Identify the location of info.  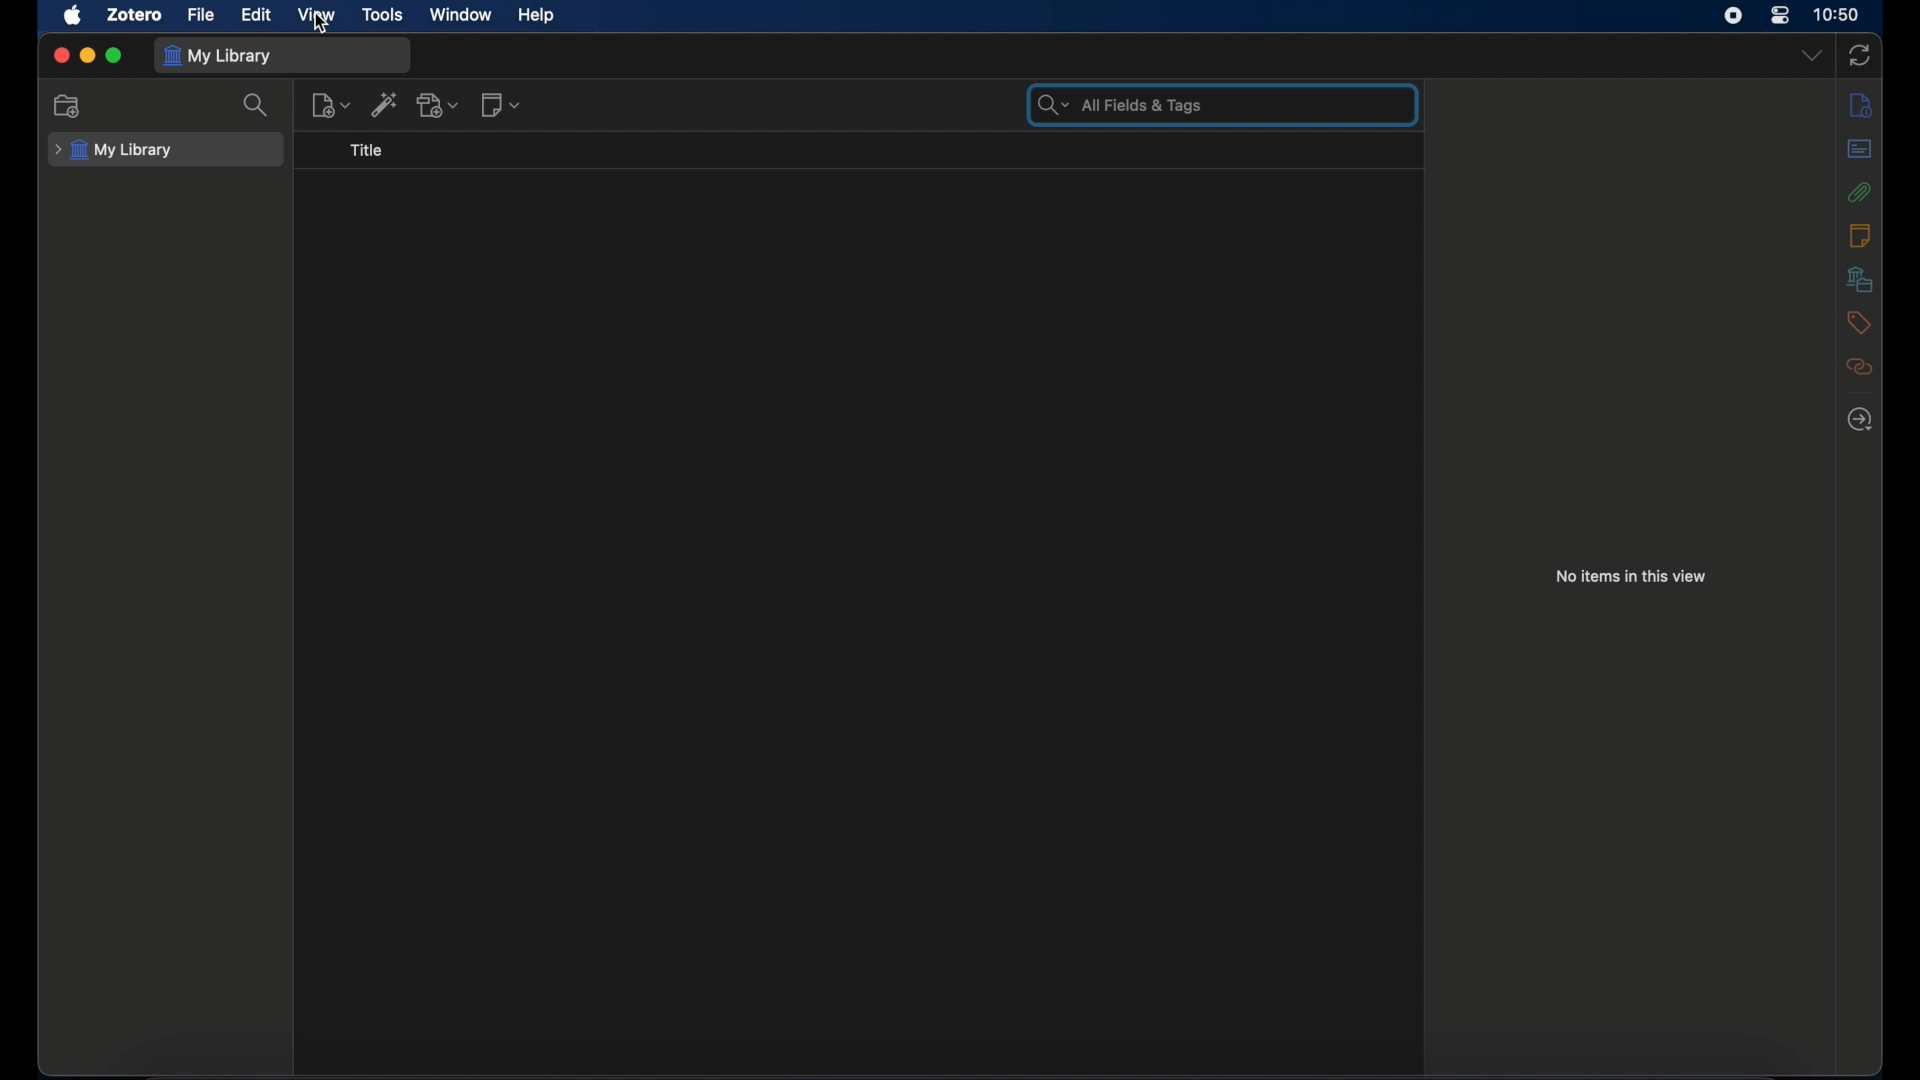
(1860, 105).